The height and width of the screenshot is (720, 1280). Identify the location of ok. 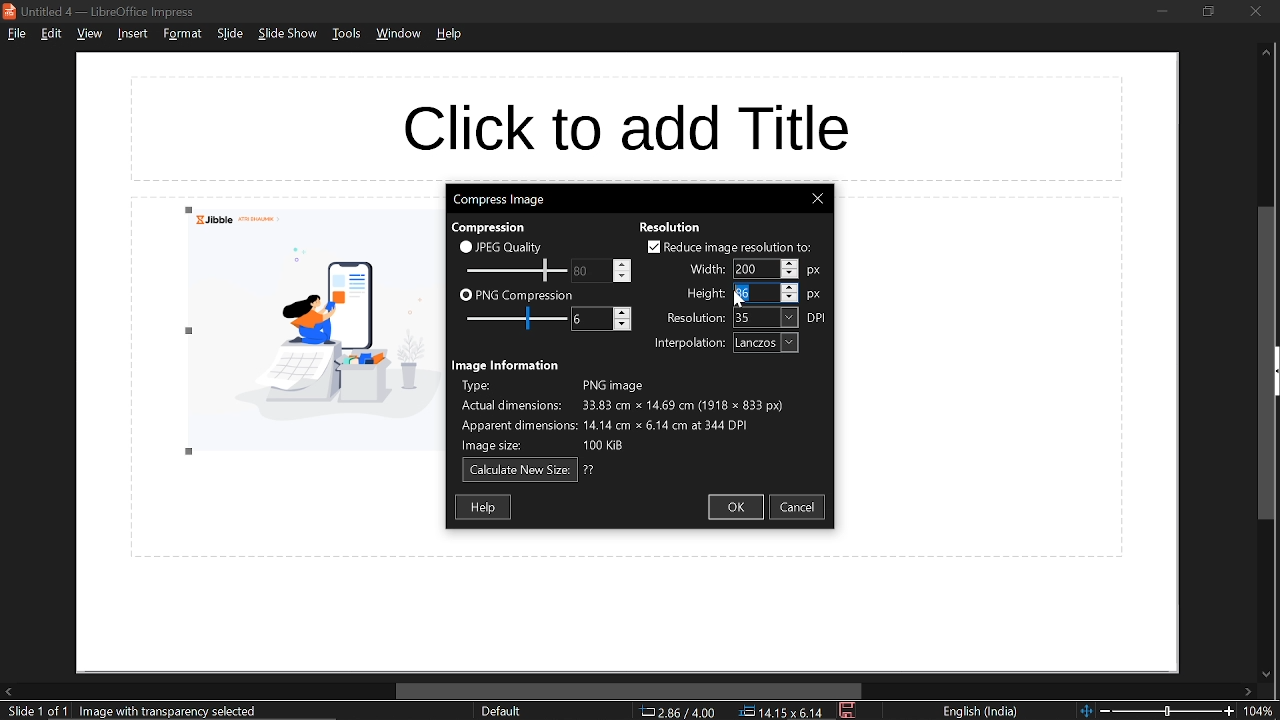
(735, 507).